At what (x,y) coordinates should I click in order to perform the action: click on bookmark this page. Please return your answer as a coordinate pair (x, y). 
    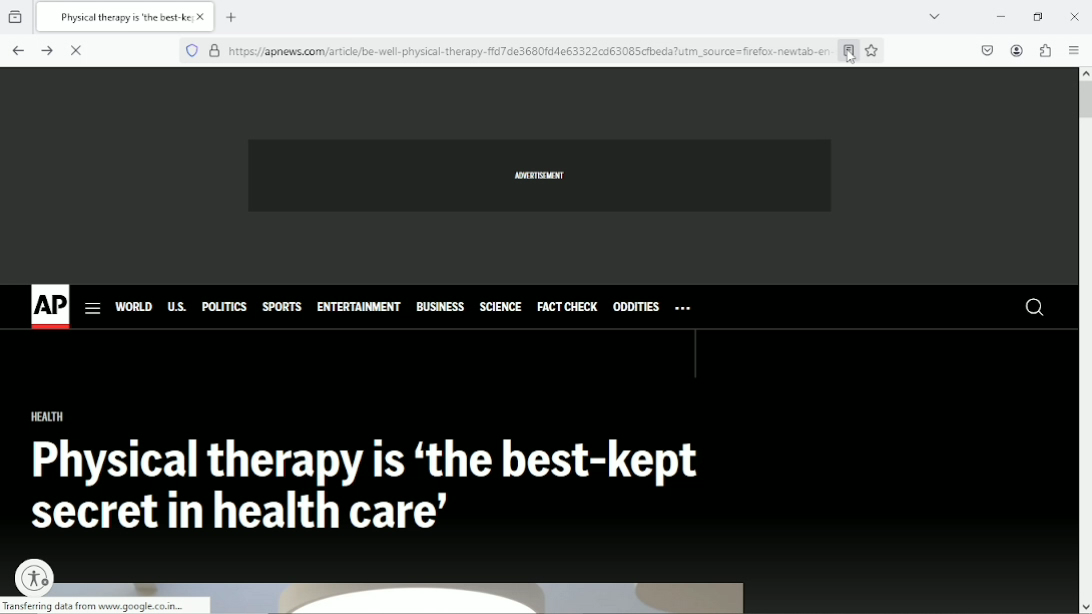
    Looking at the image, I should click on (873, 50).